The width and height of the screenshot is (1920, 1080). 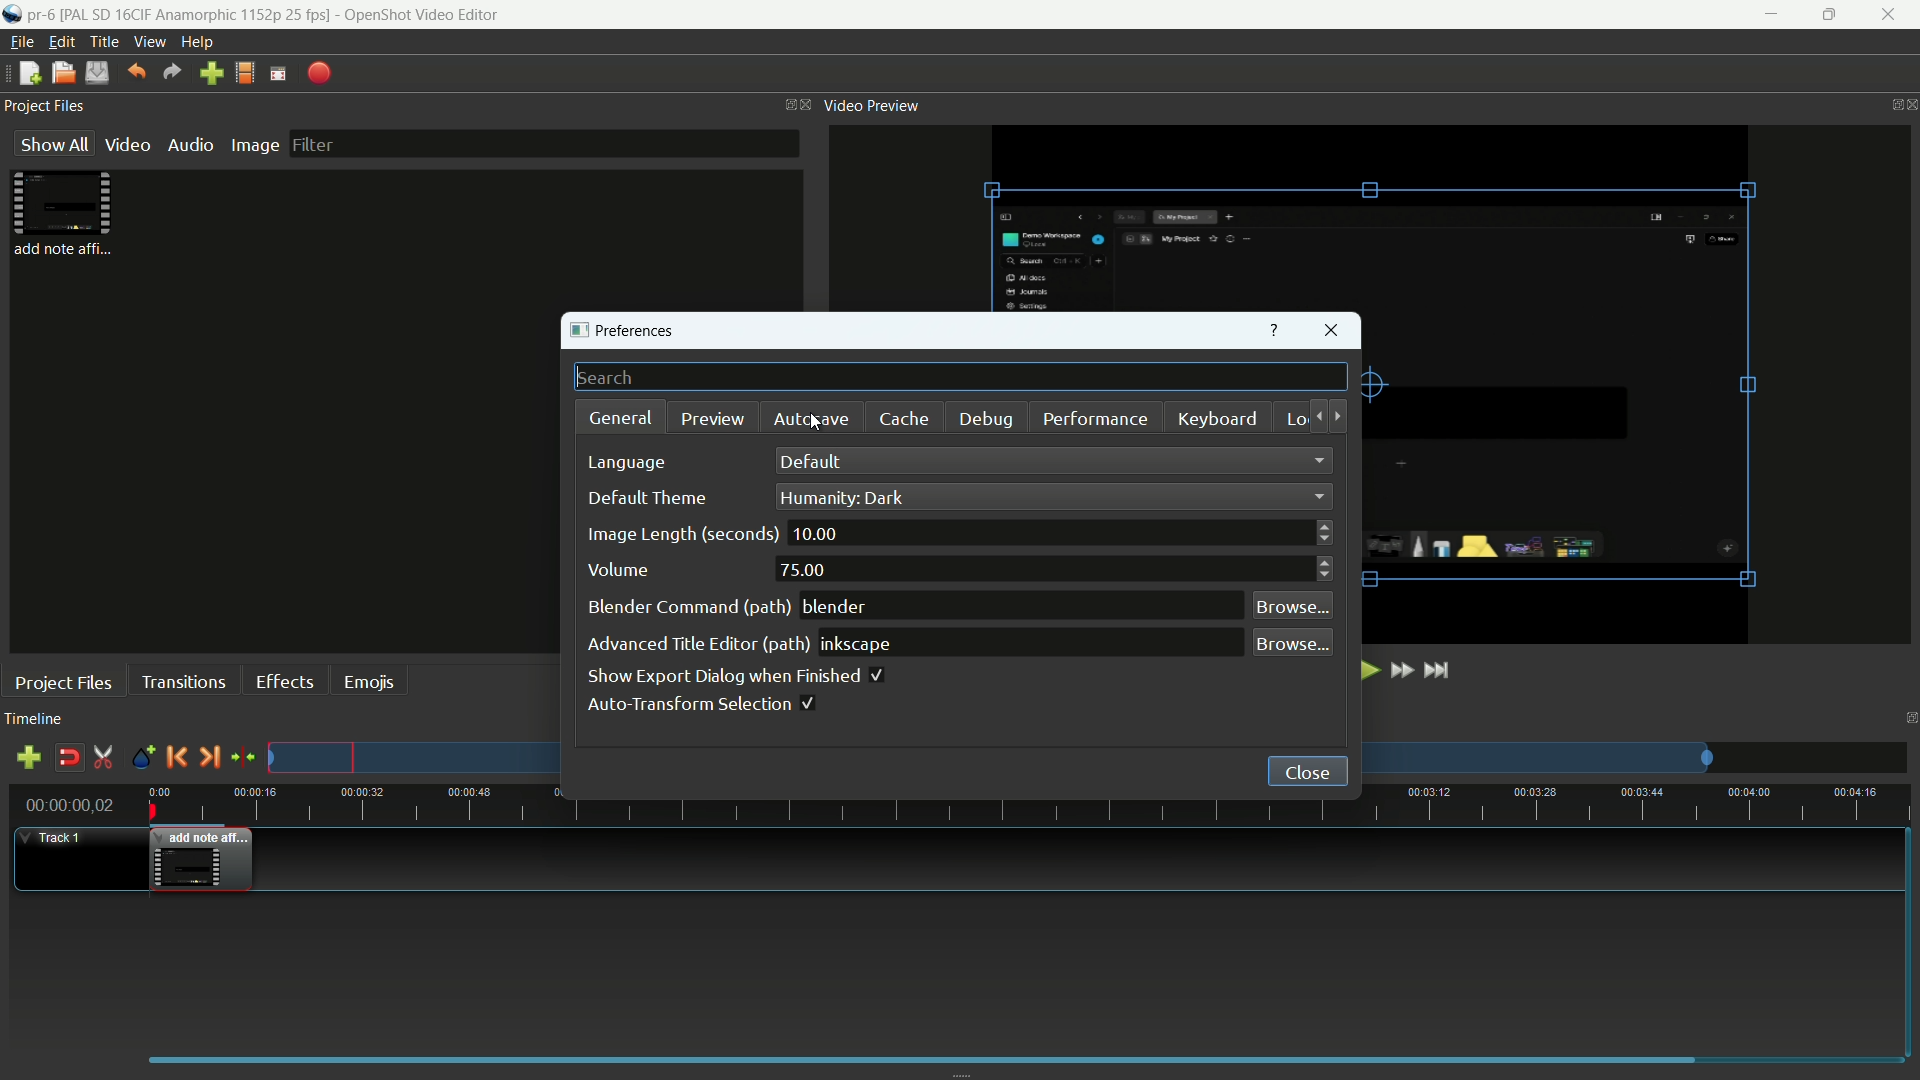 What do you see at coordinates (41, 15) in the screenshot?
I see `project name` at bounding box center [41, 15].